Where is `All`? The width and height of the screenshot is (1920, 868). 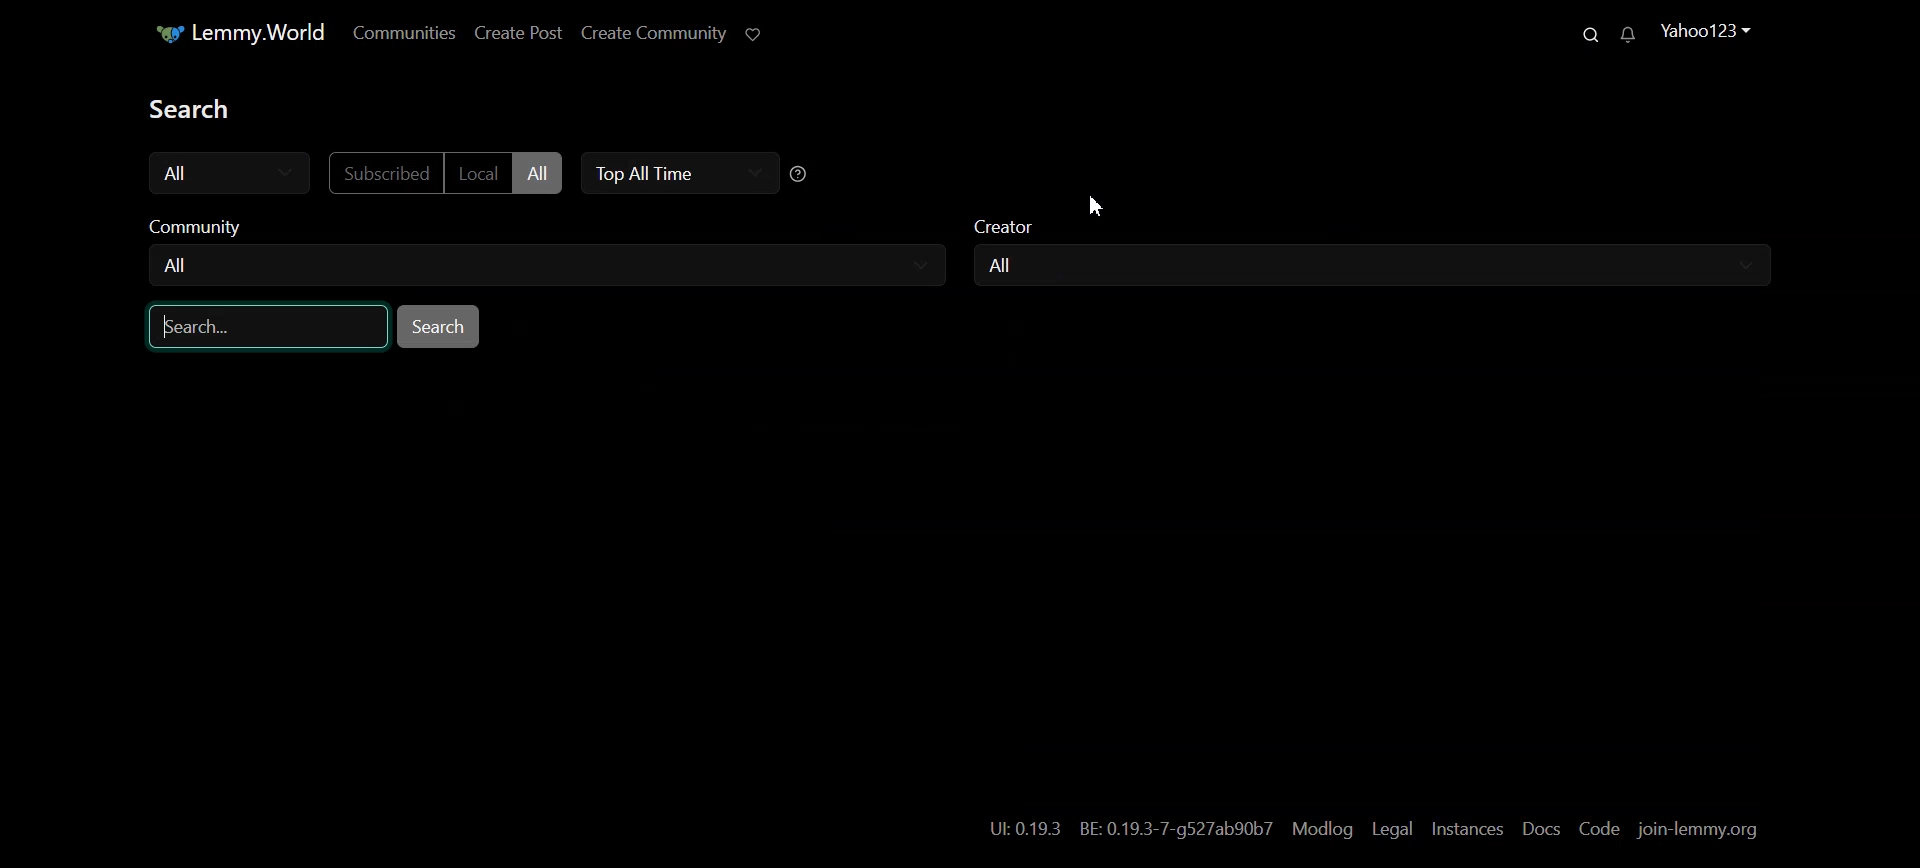 All is located at coordinates (538, 173).